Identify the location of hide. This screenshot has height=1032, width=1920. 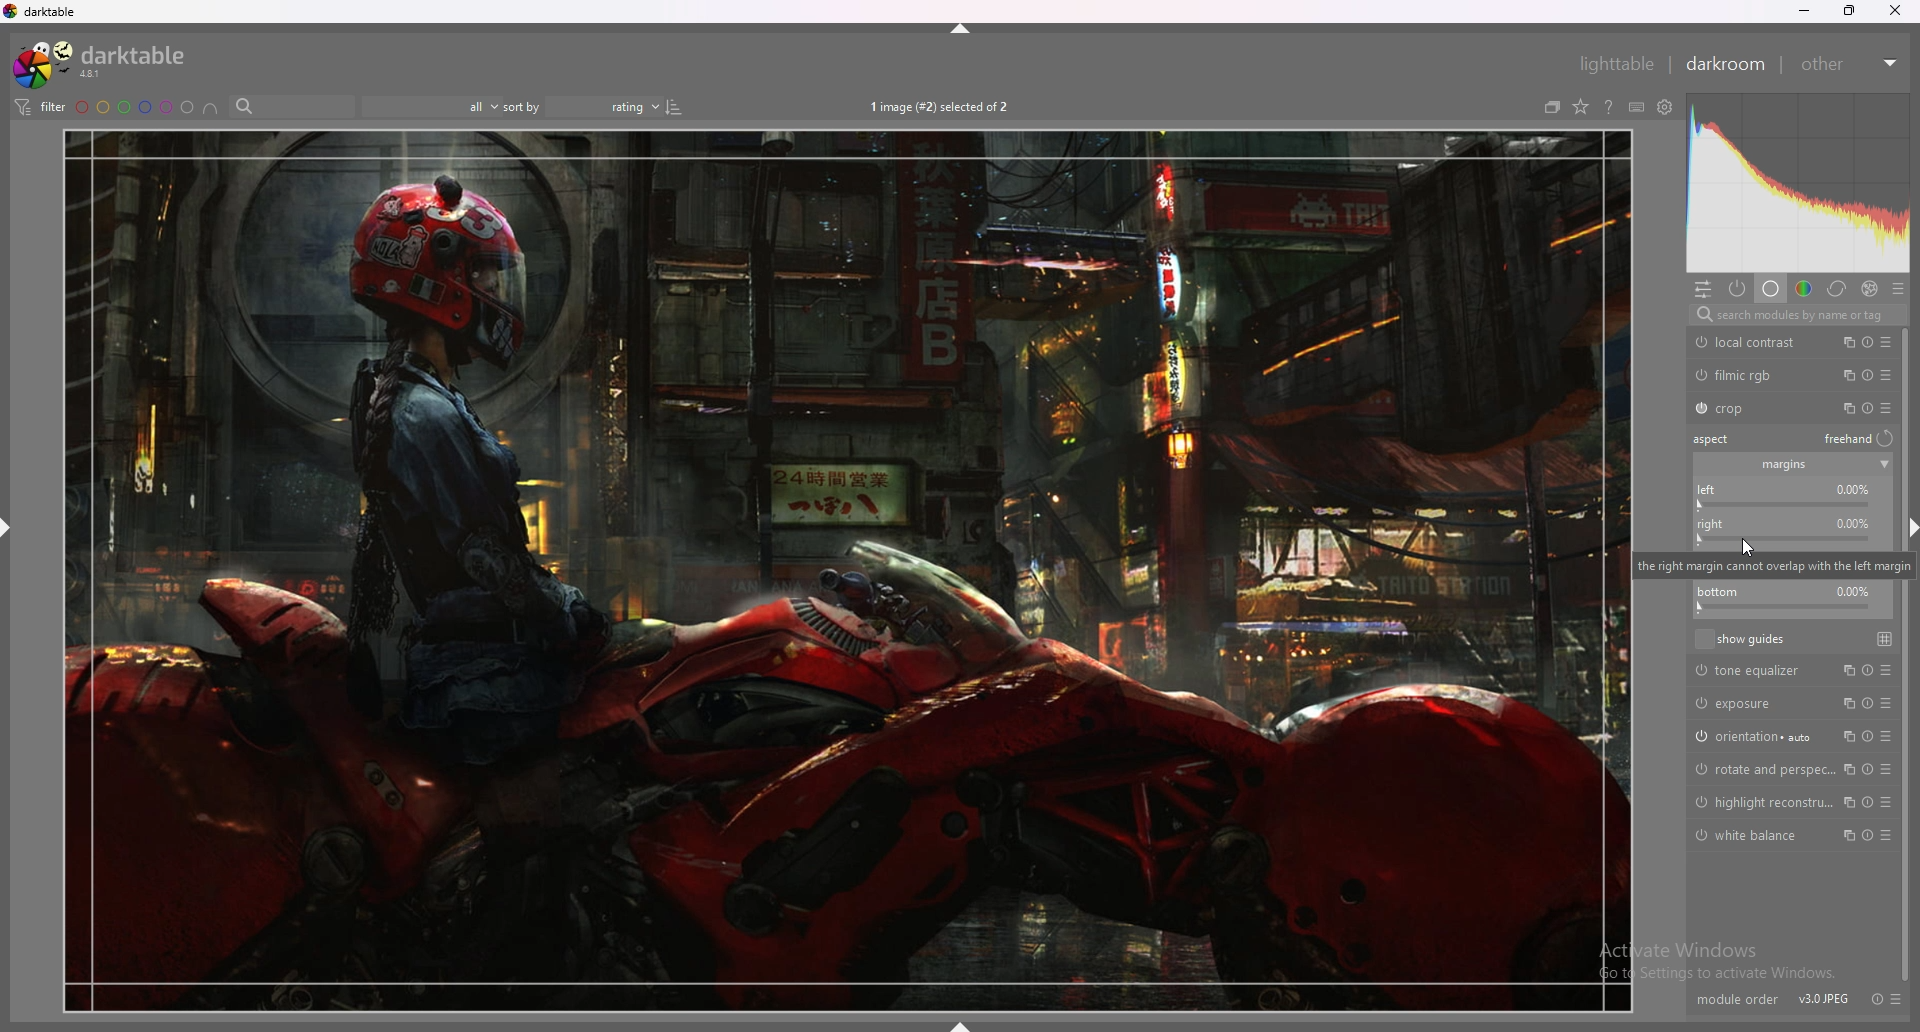
(959, 1024).